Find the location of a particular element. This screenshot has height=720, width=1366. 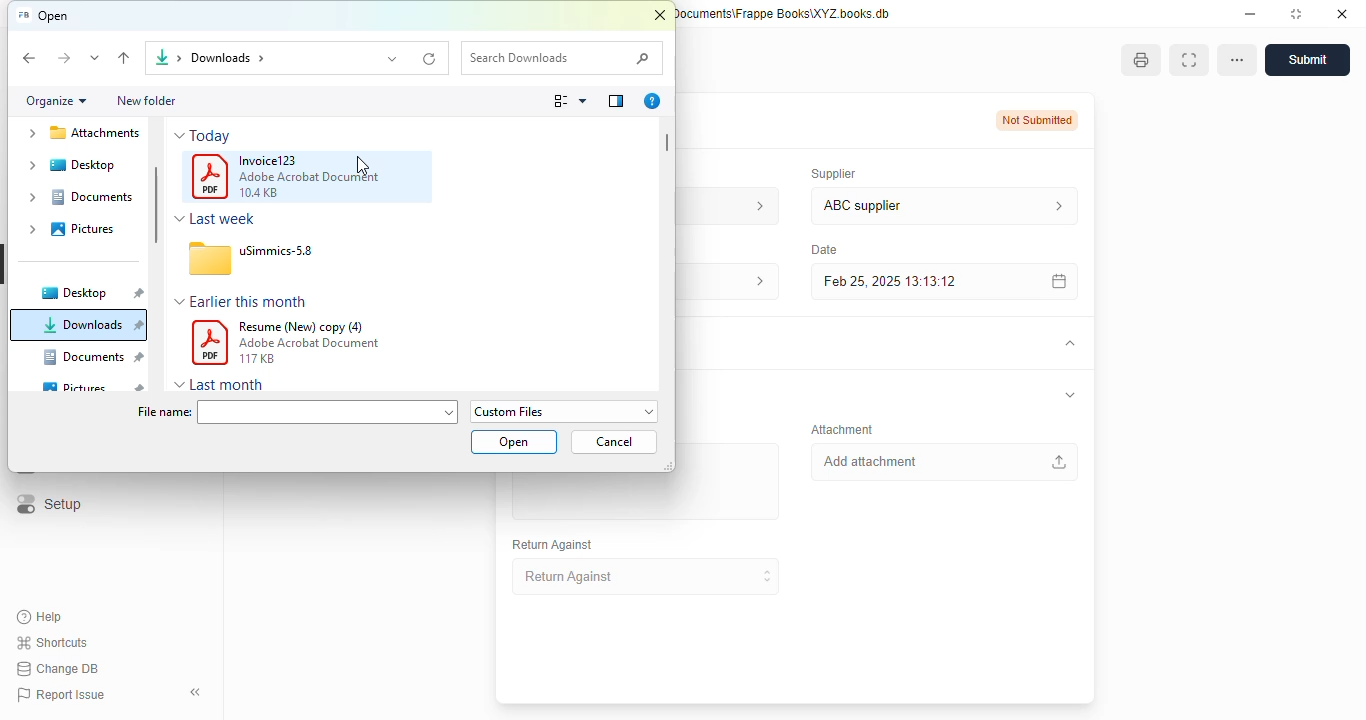

download icon is located at coordinates (159, 58).